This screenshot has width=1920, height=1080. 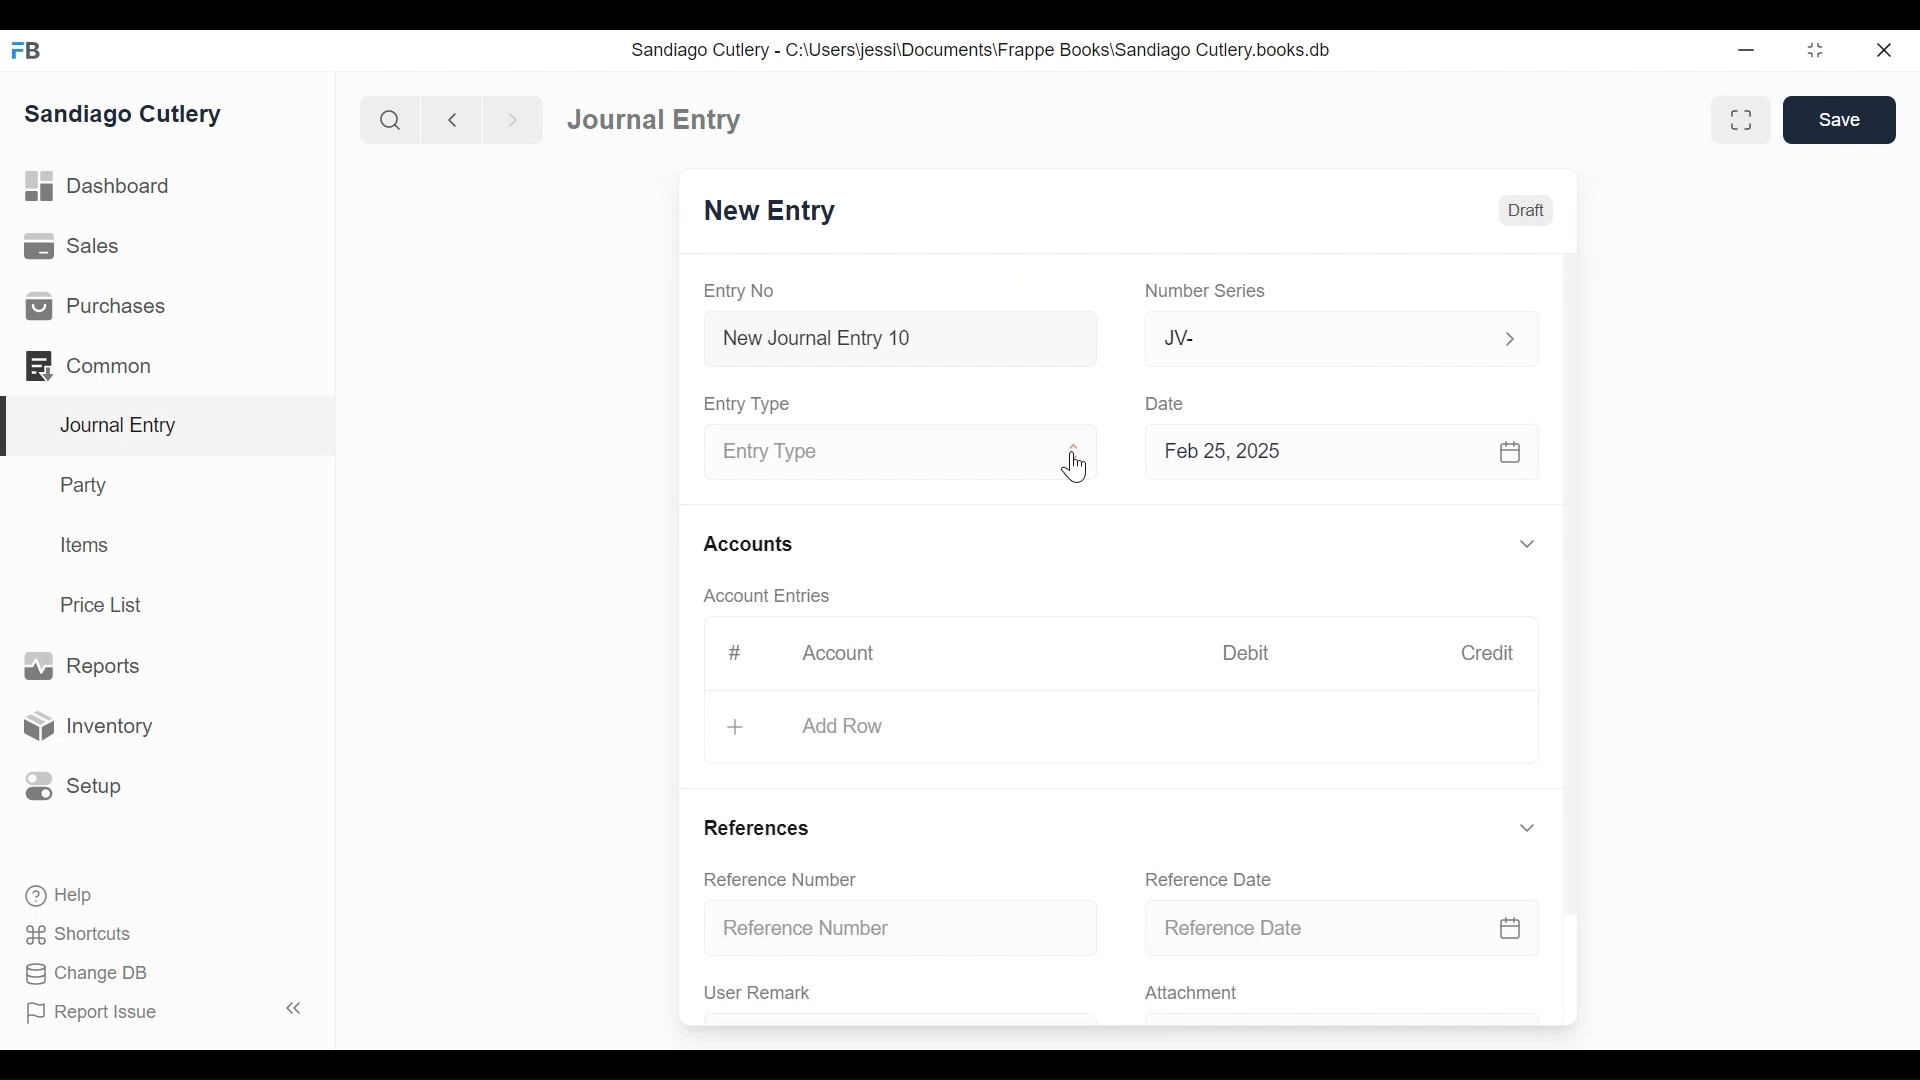 I want to click on Number Series, so click(x=1209, y=292).